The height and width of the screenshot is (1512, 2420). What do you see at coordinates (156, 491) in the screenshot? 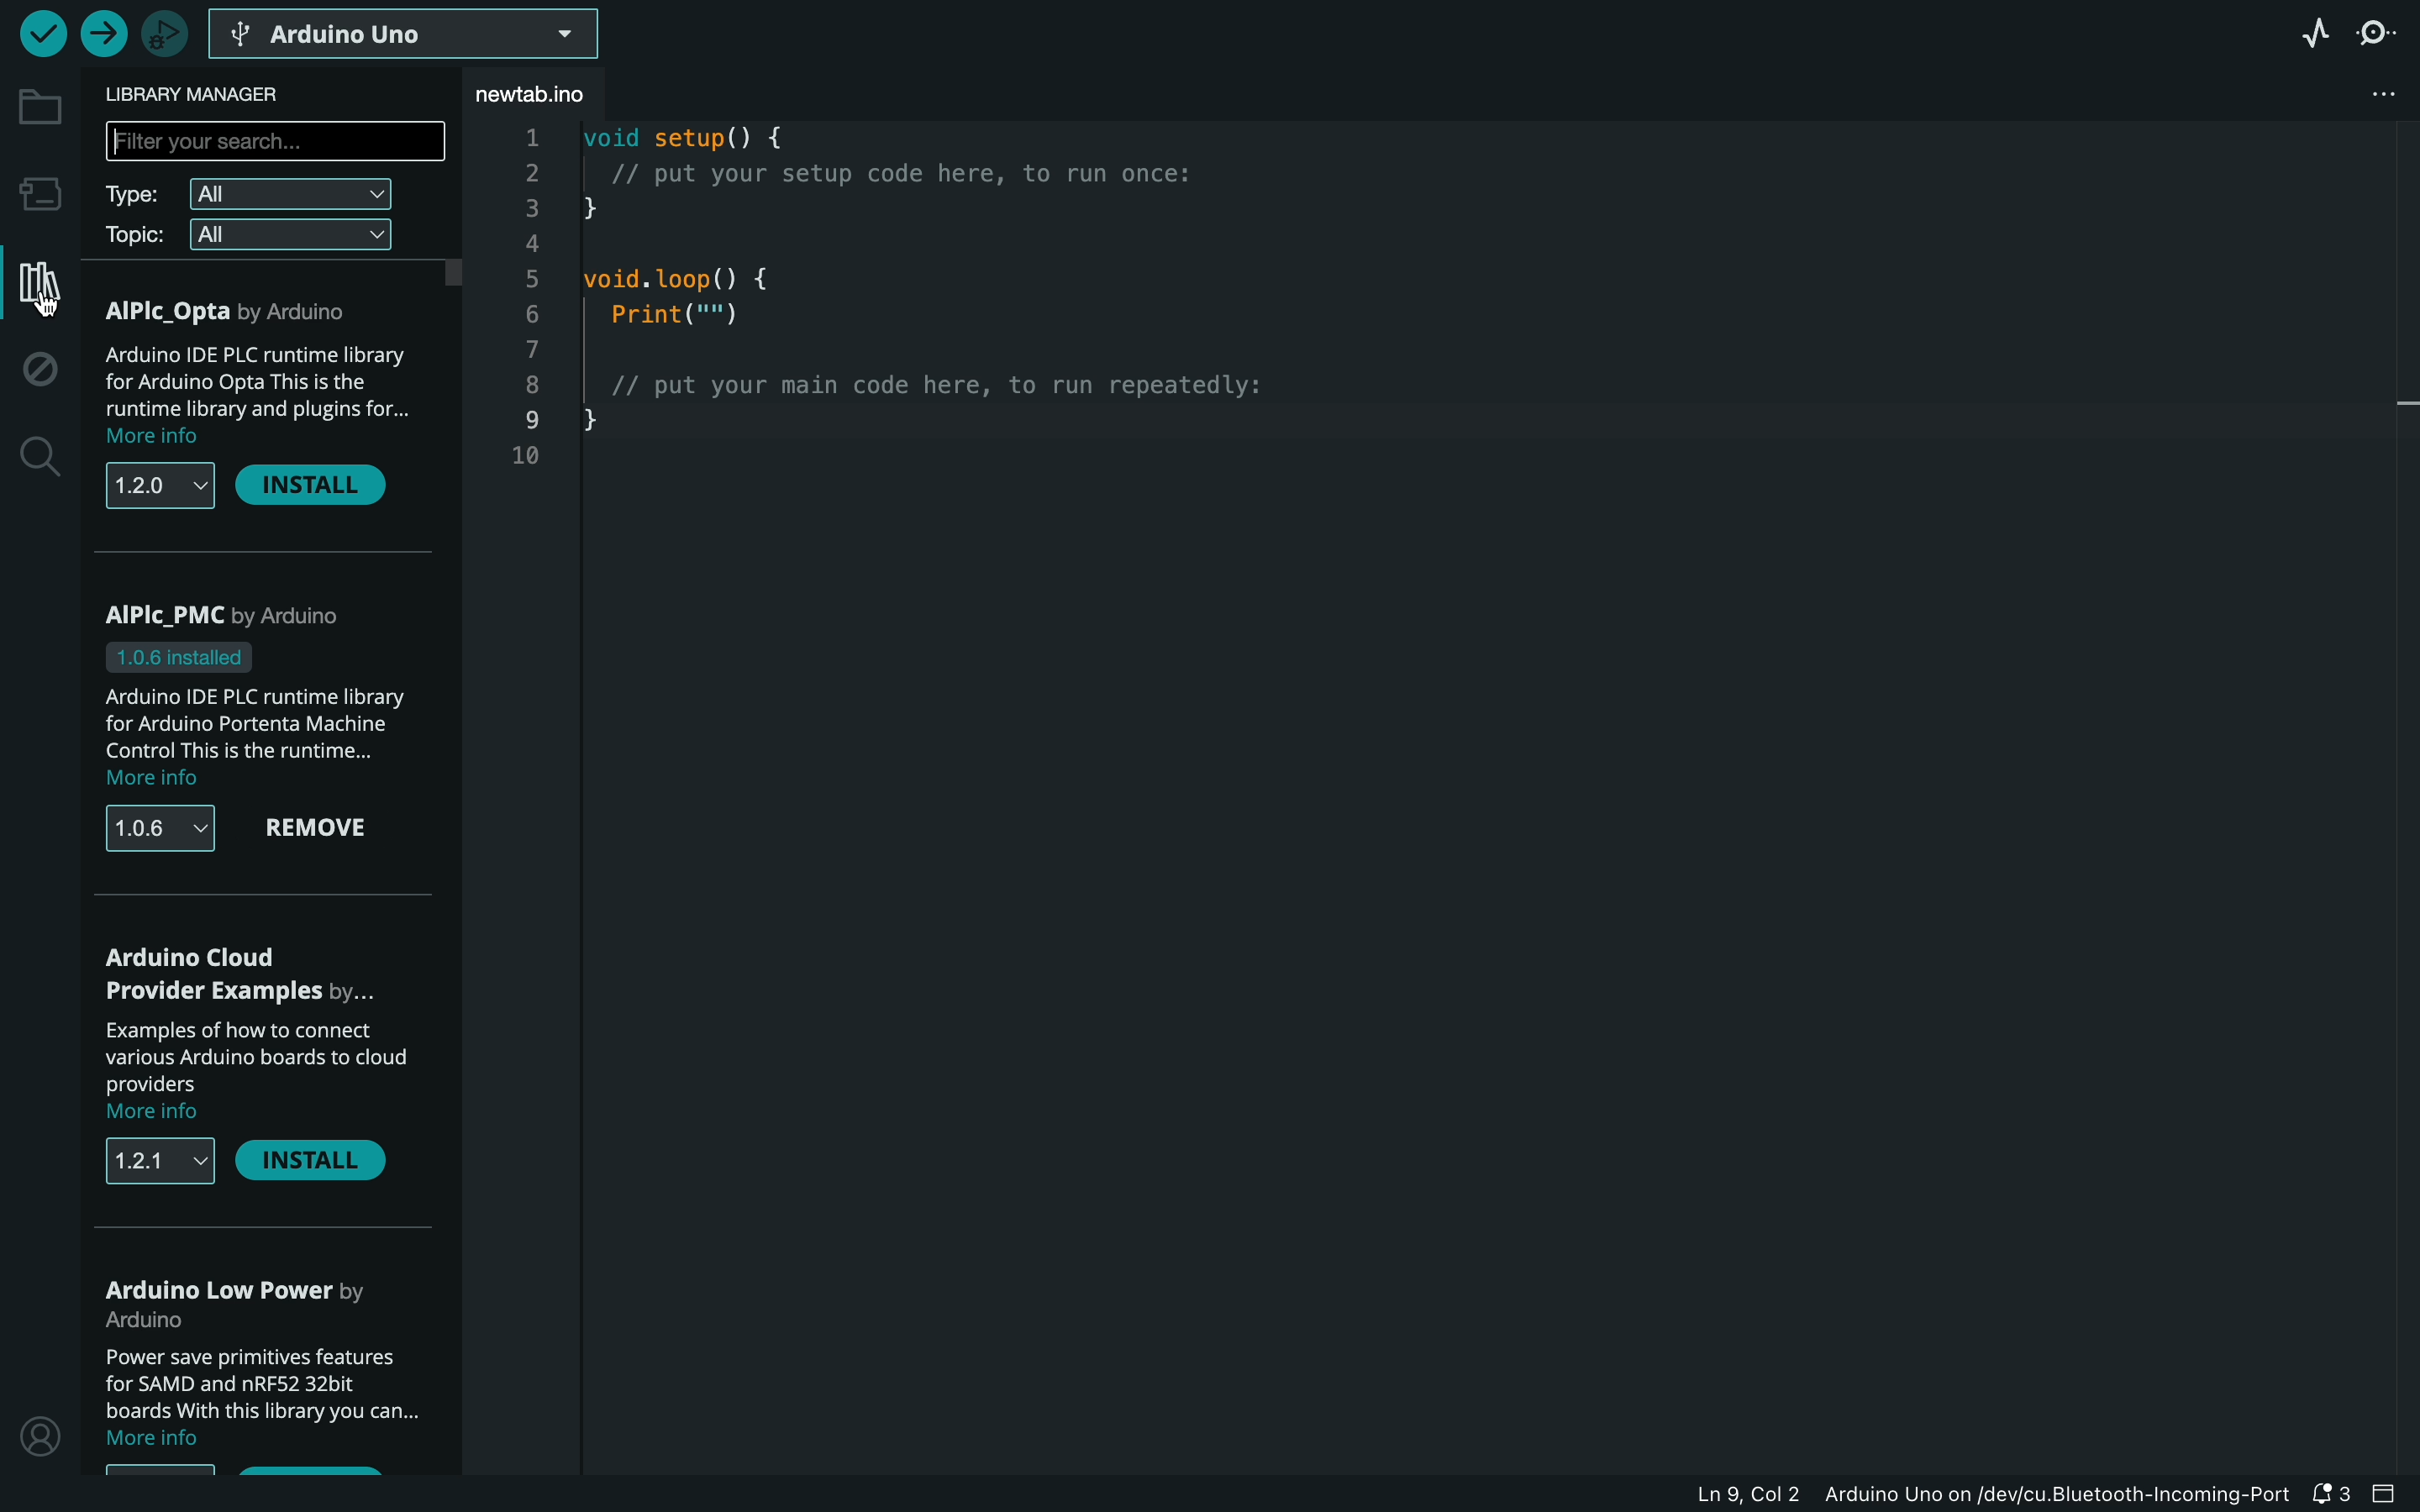
I see `versions` at bounding box center [156, 491].